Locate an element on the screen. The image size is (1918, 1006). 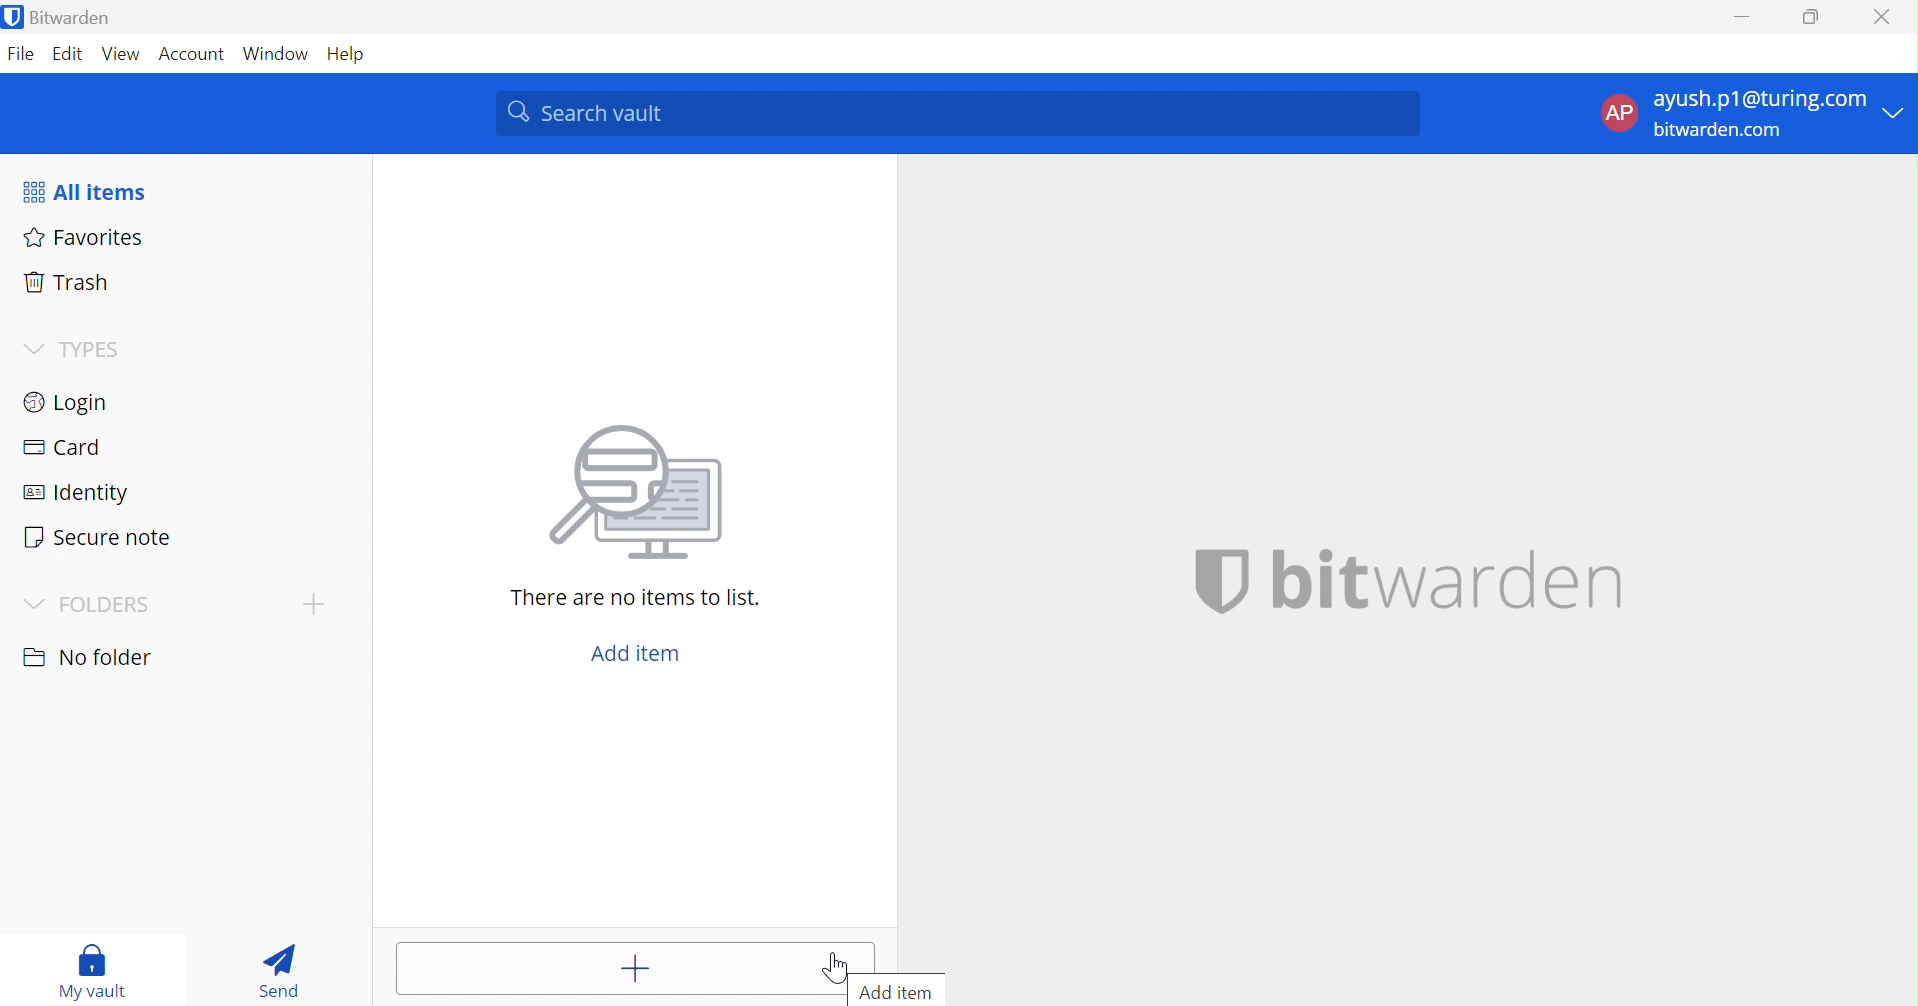
Send is located at coordinates (284, 969).